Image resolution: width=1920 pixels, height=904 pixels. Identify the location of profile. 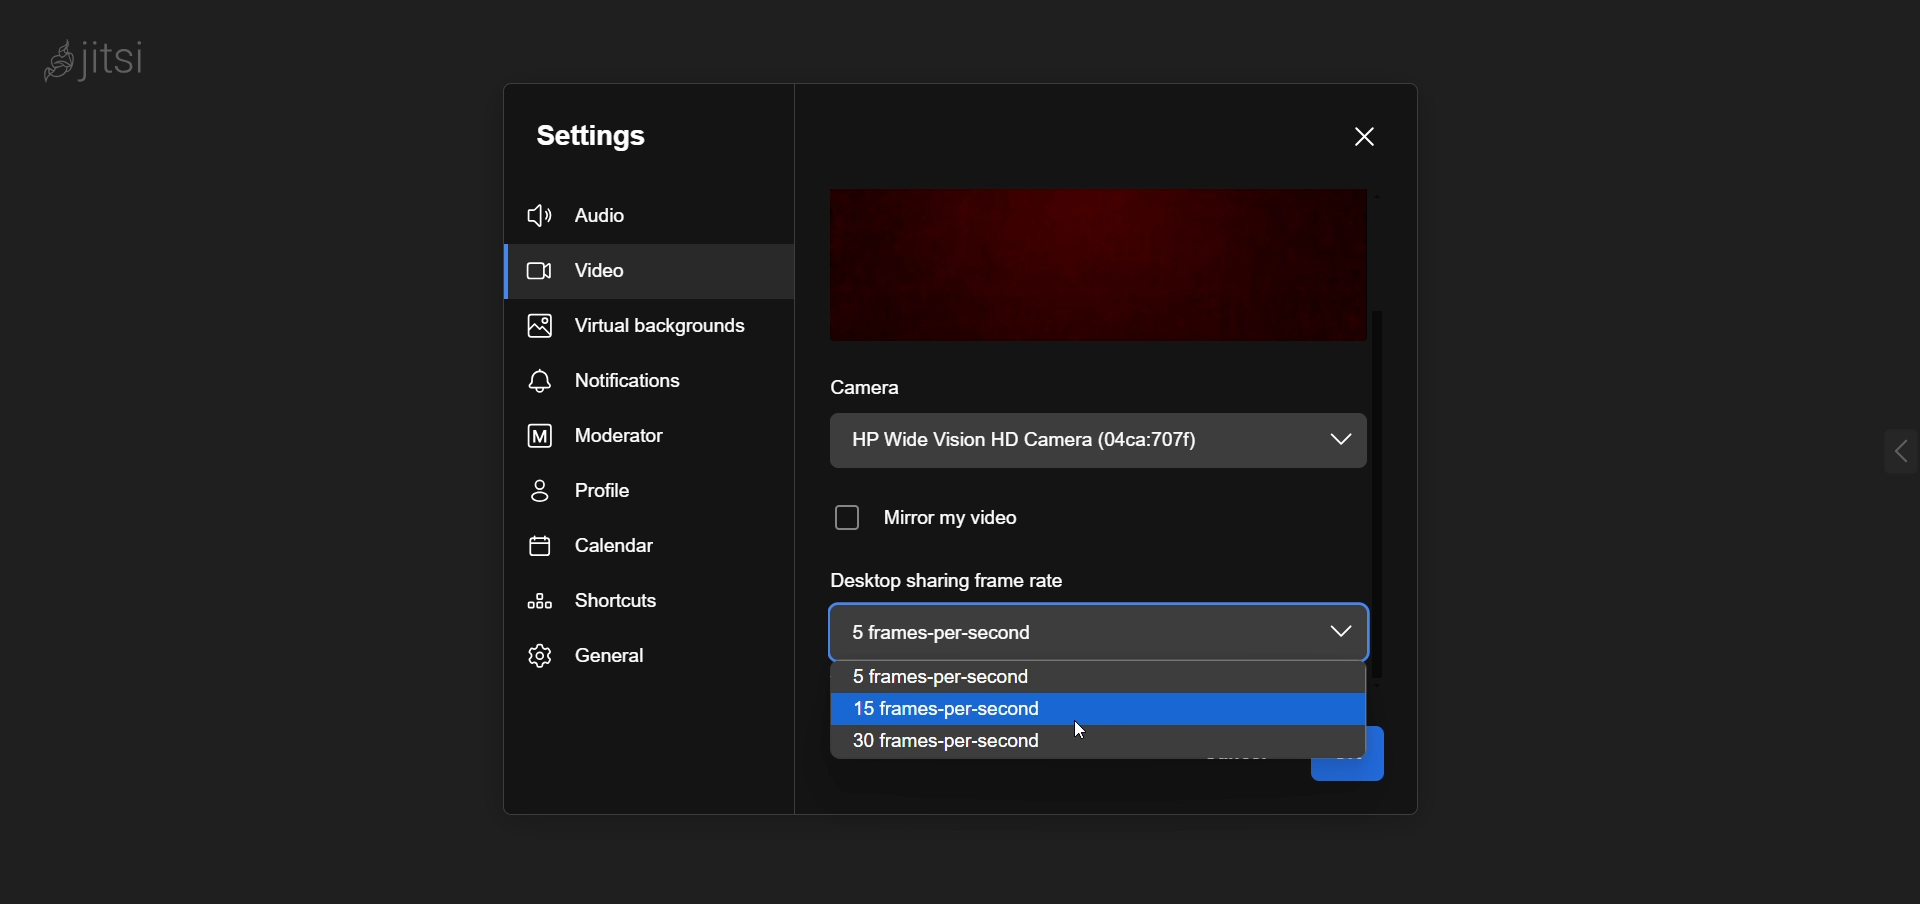
(596, 490).